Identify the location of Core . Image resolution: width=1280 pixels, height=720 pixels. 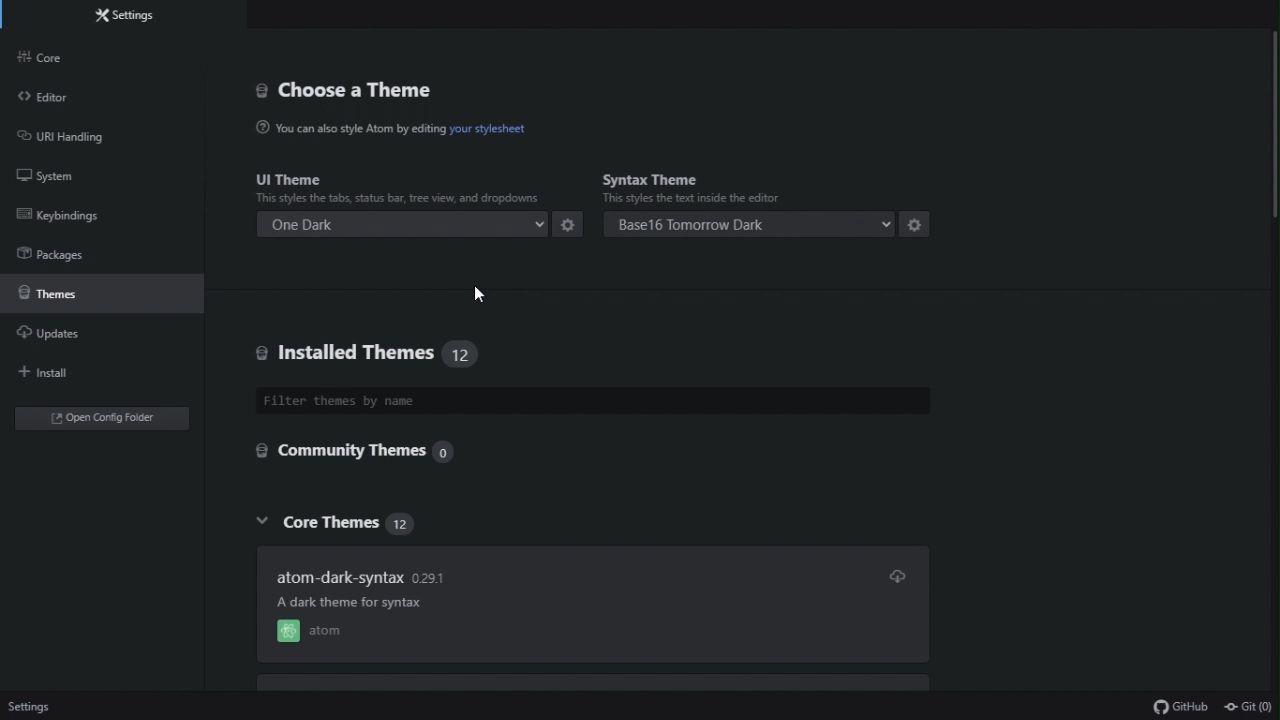
(77, 59).